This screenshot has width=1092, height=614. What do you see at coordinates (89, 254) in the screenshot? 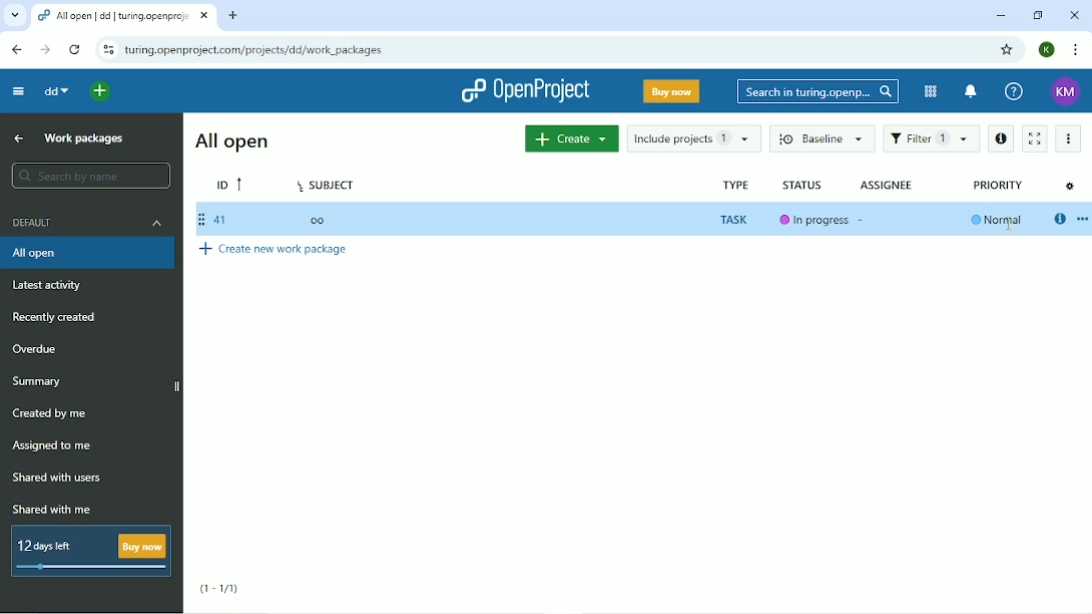
I see `All open` at bounding box center [89, 254].